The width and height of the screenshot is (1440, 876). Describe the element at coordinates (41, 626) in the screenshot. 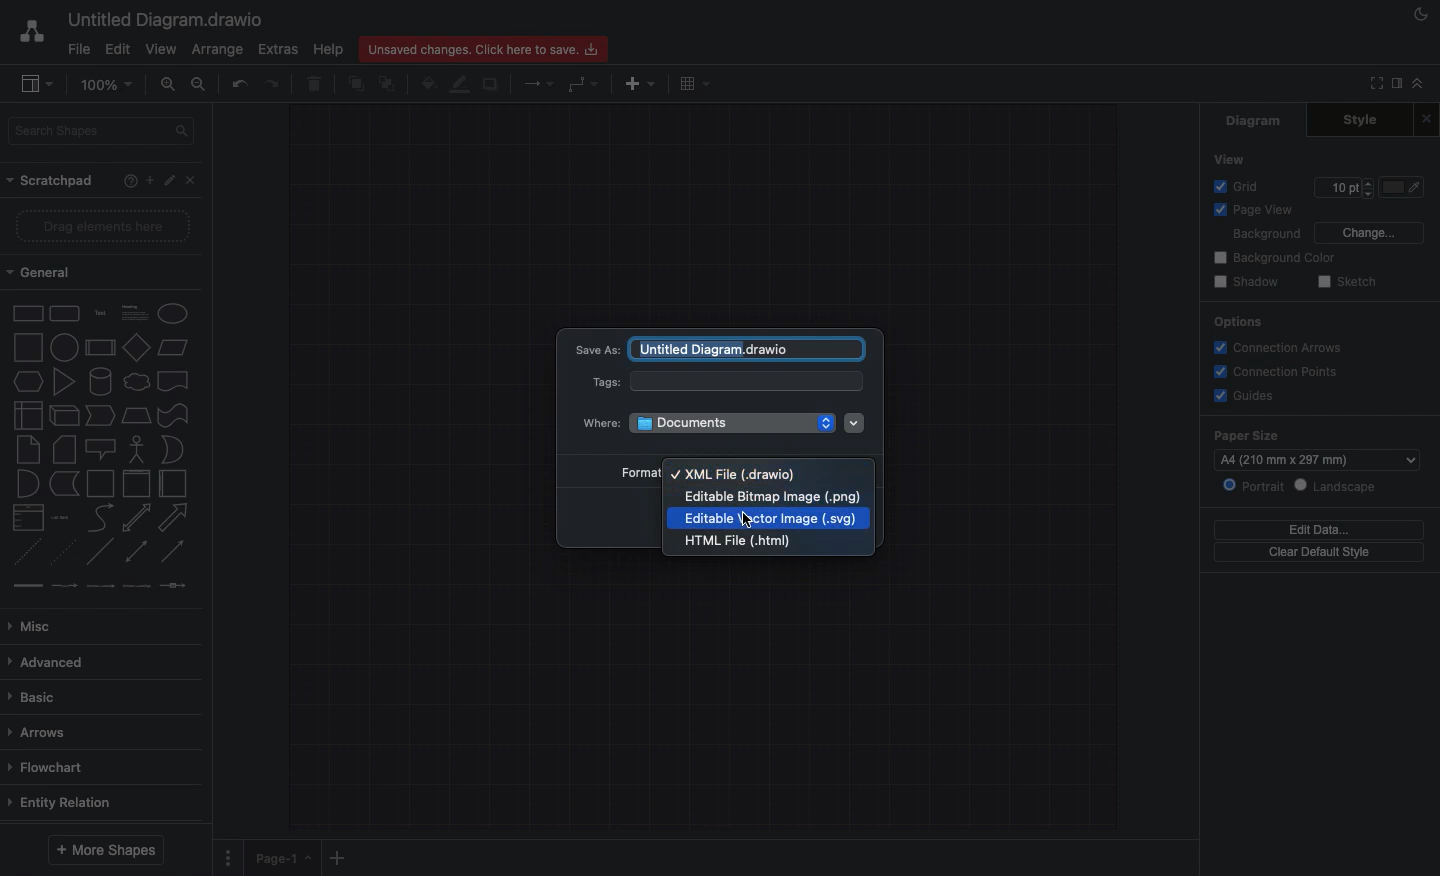

I see `Misc` at that location.